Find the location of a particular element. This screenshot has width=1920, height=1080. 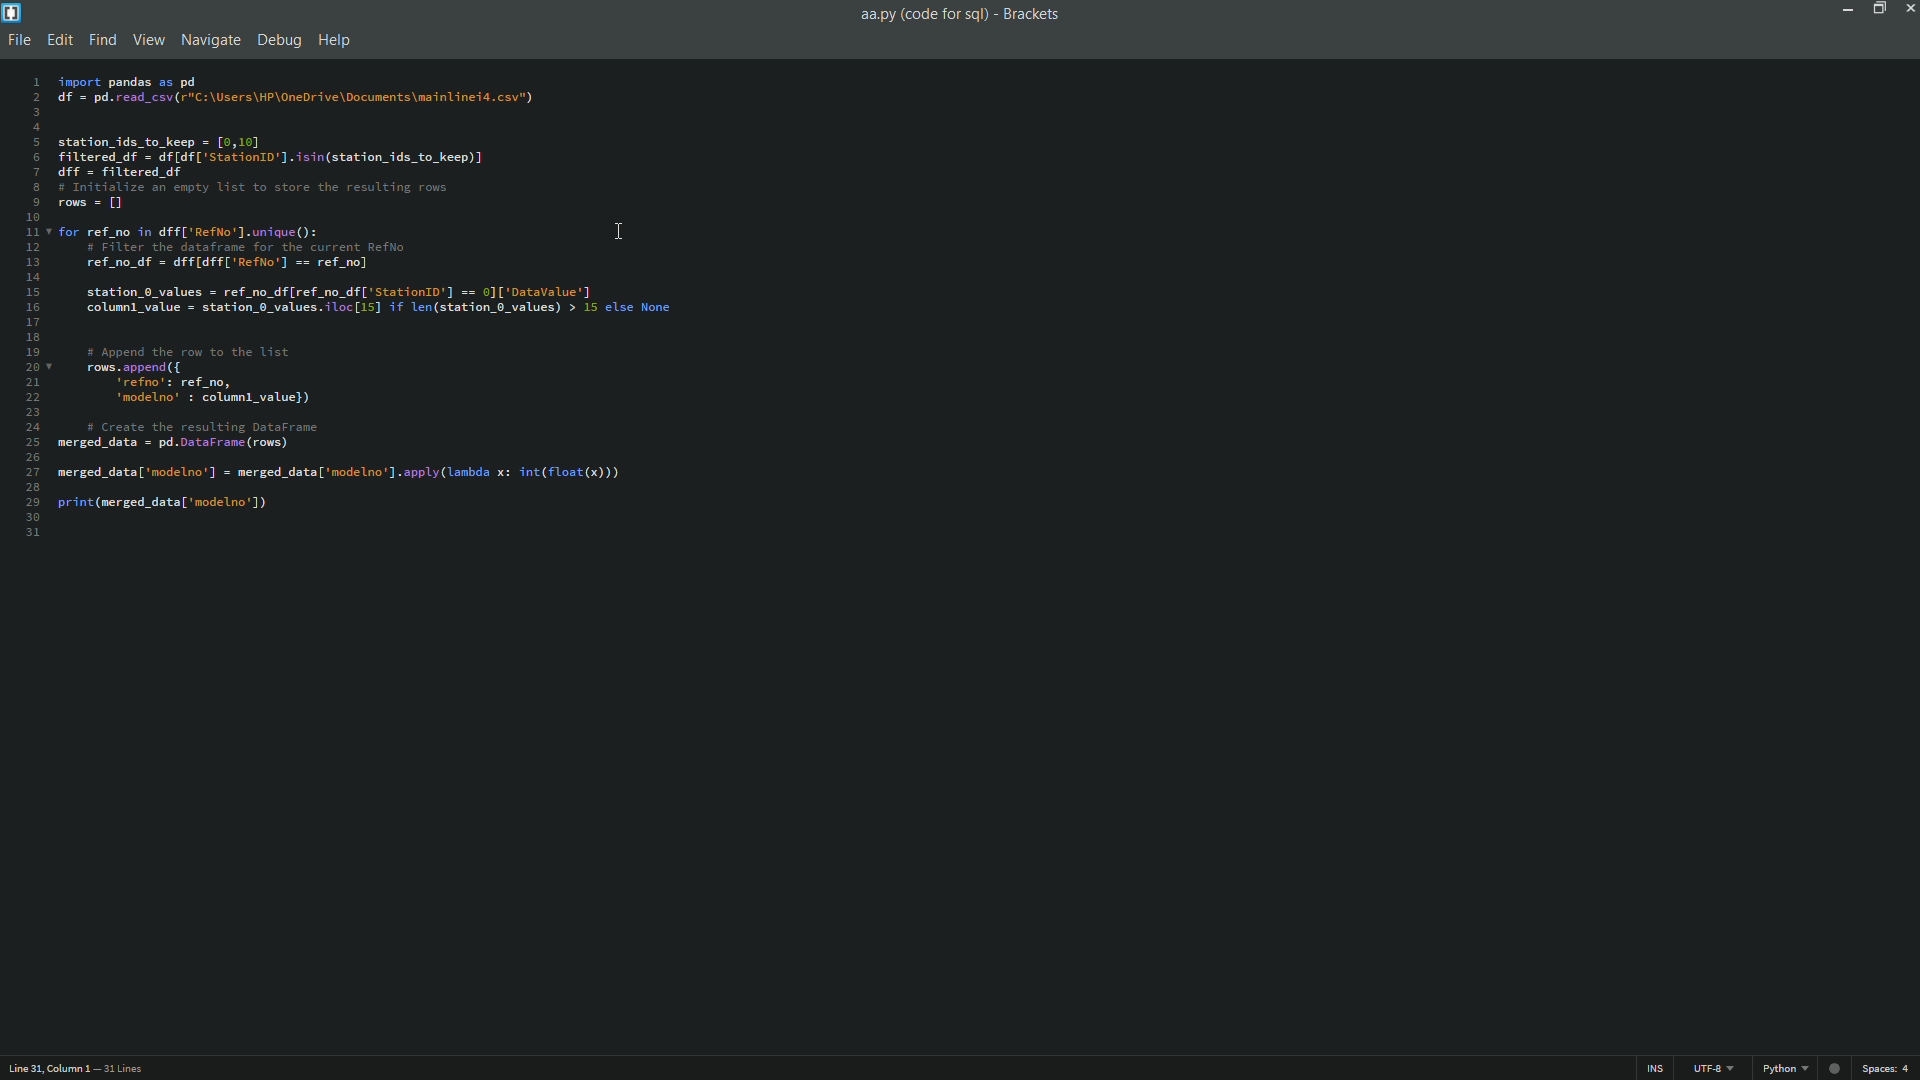

extension manager is located at coordinates (1903, 120).